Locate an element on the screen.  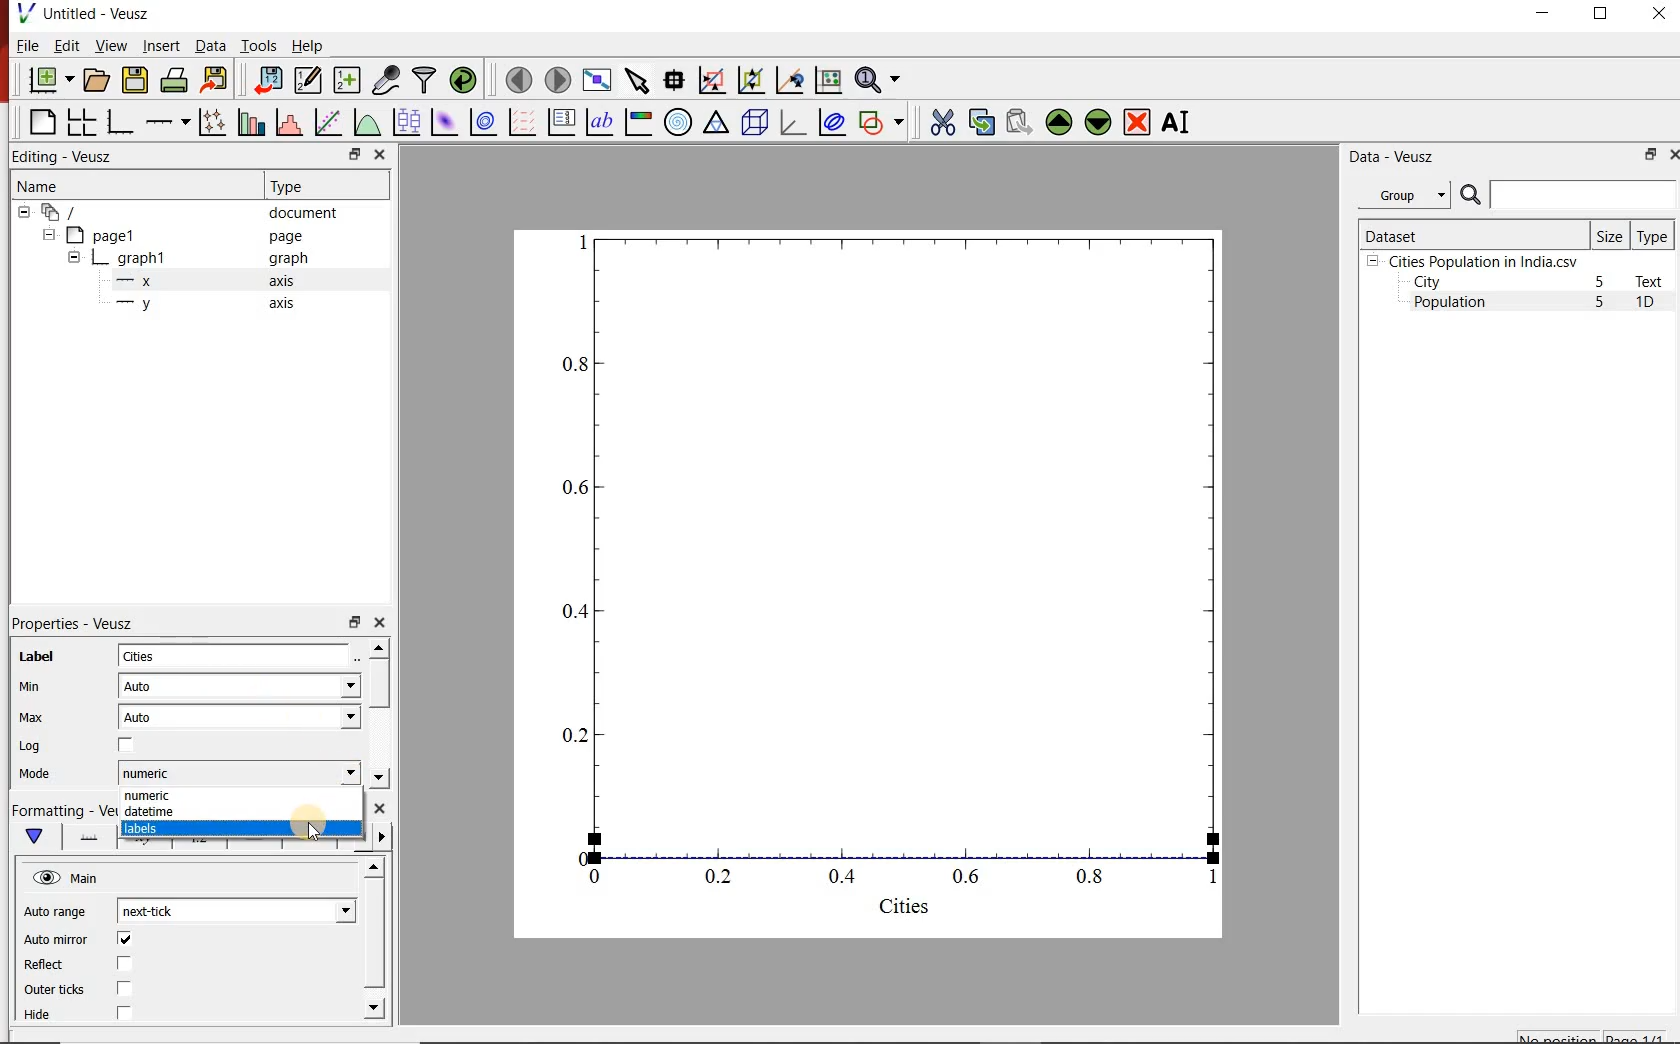
Insert is located at coordinates (160, 47).